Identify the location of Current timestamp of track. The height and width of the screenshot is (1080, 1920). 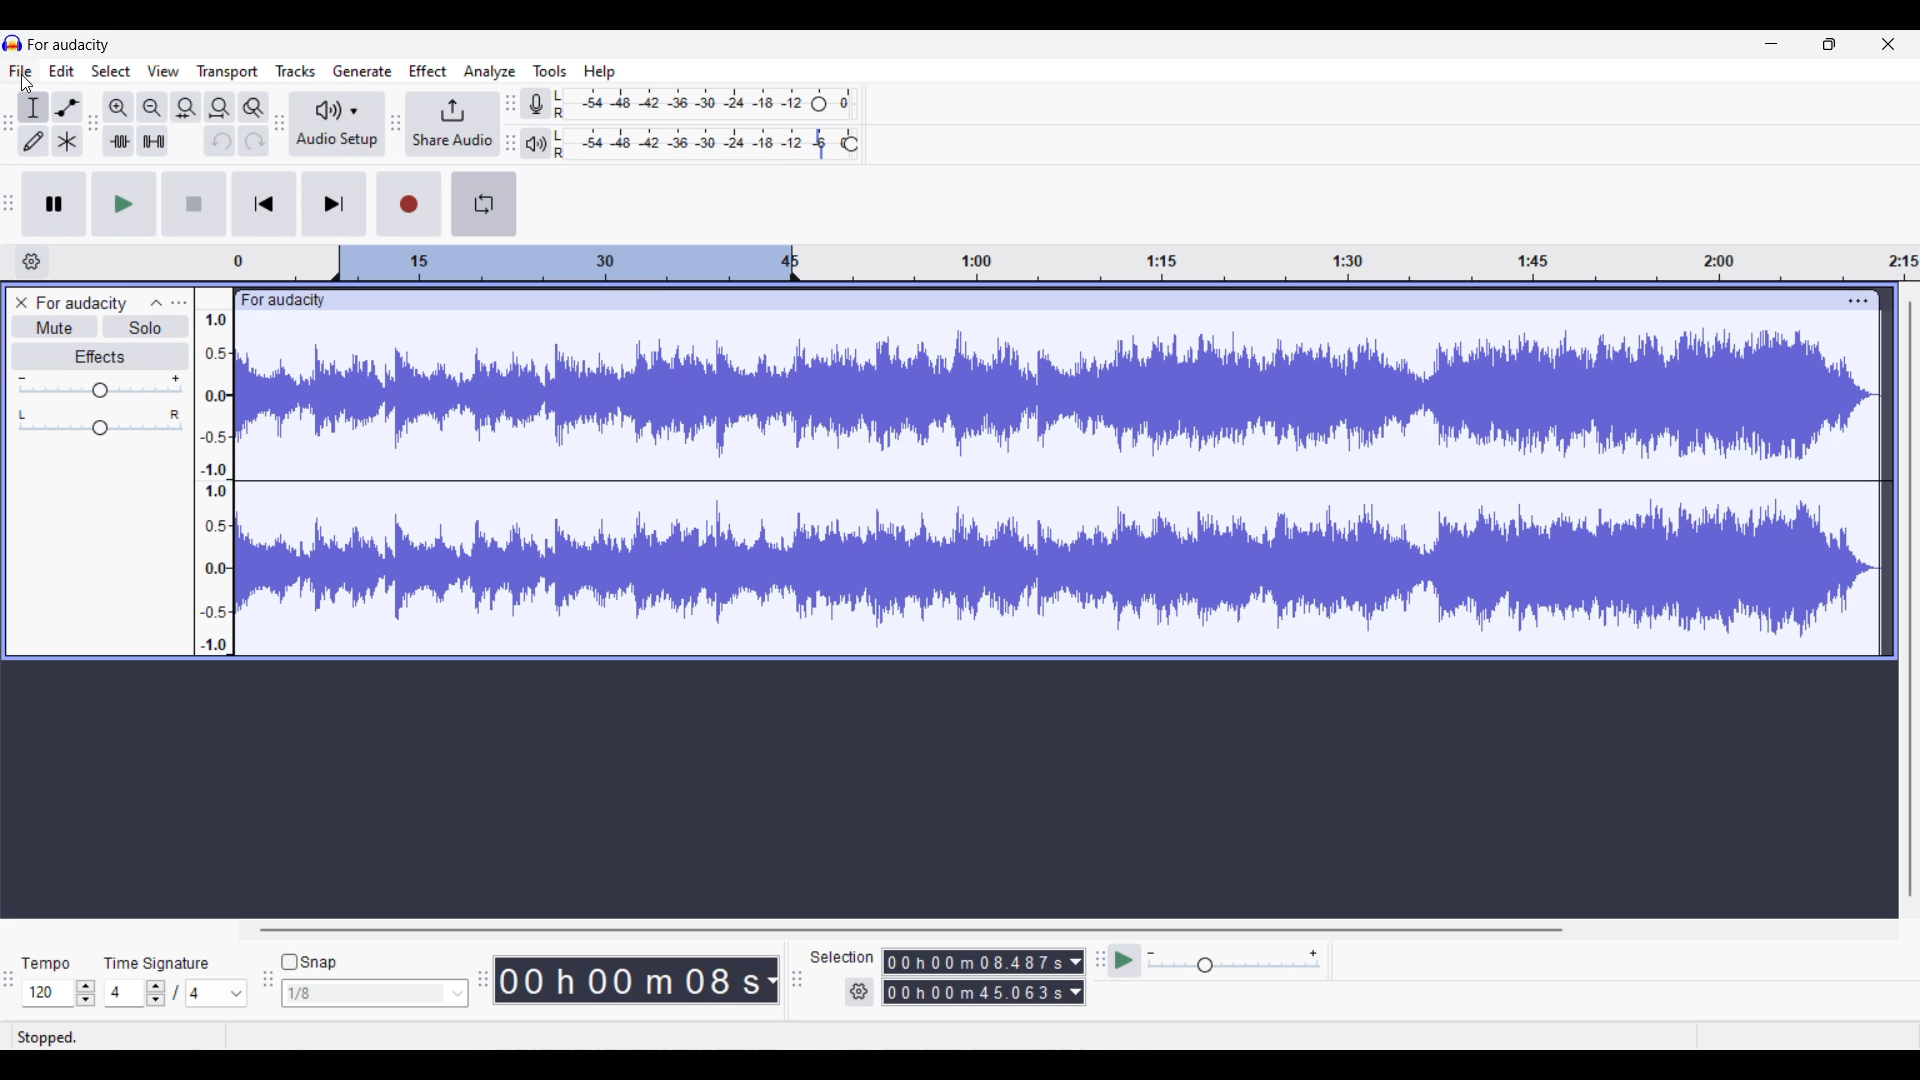
(624, 980).